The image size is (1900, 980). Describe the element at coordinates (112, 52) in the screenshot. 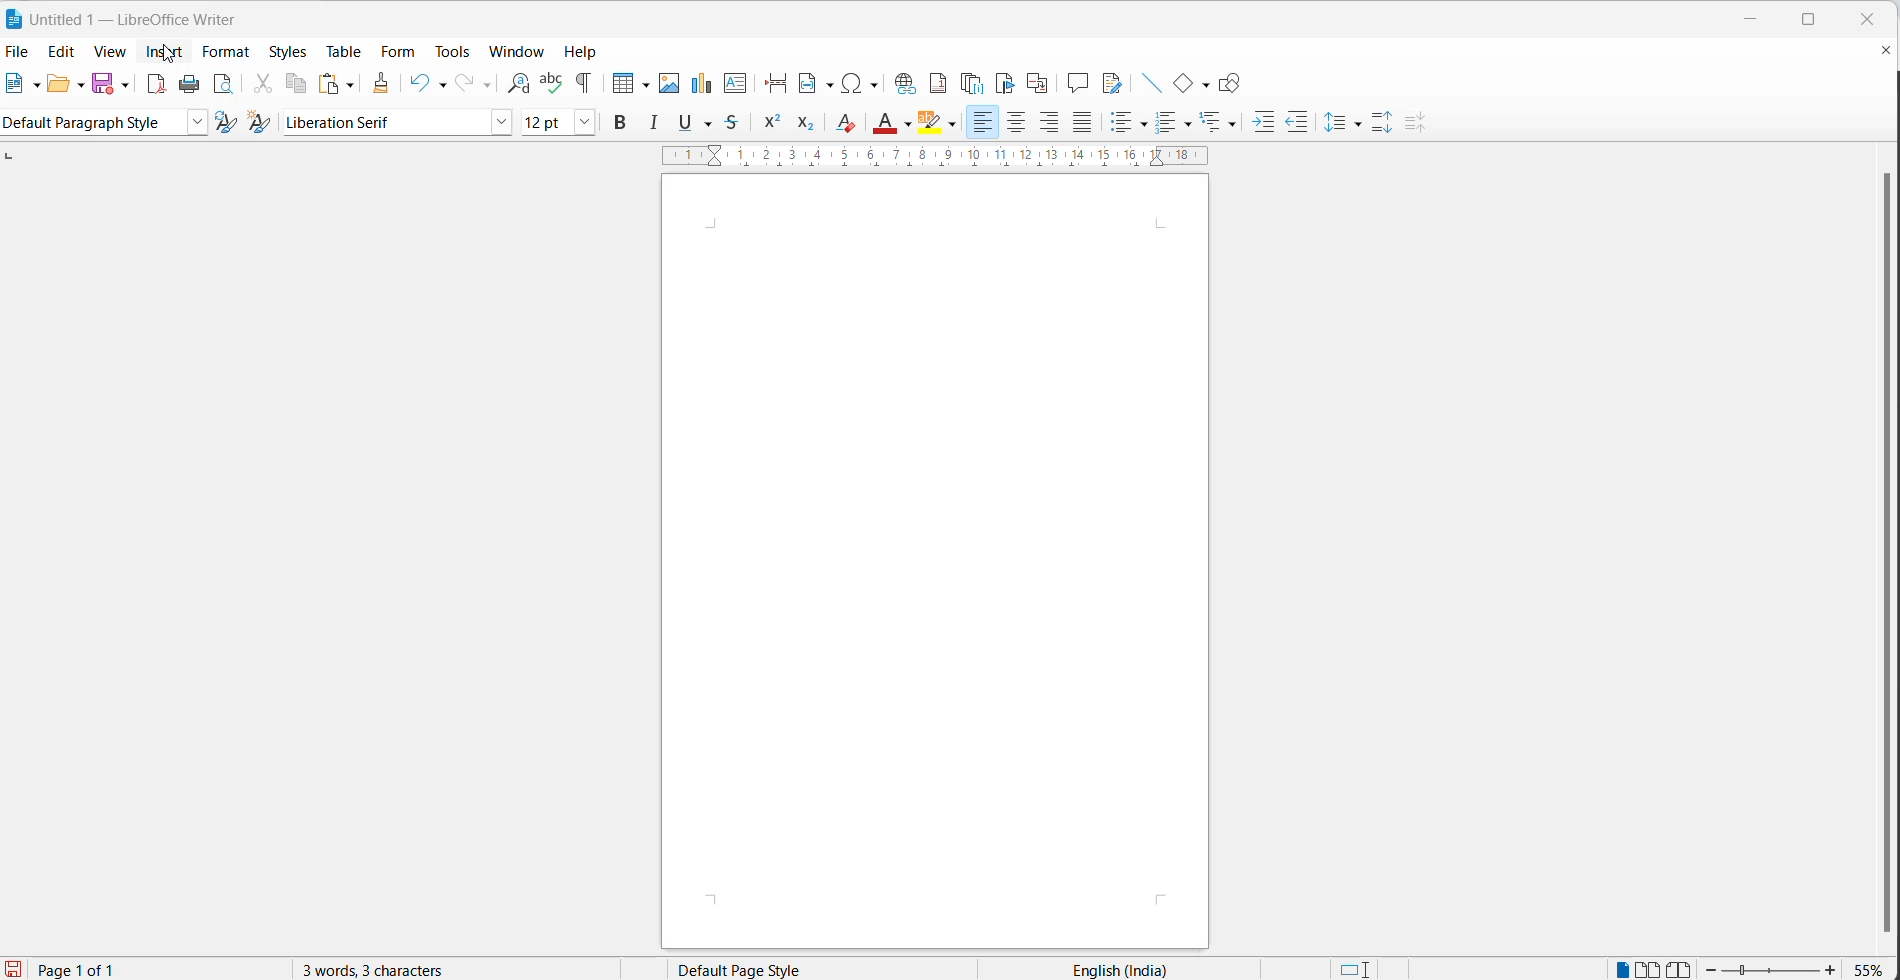

I see `view ` at that location.